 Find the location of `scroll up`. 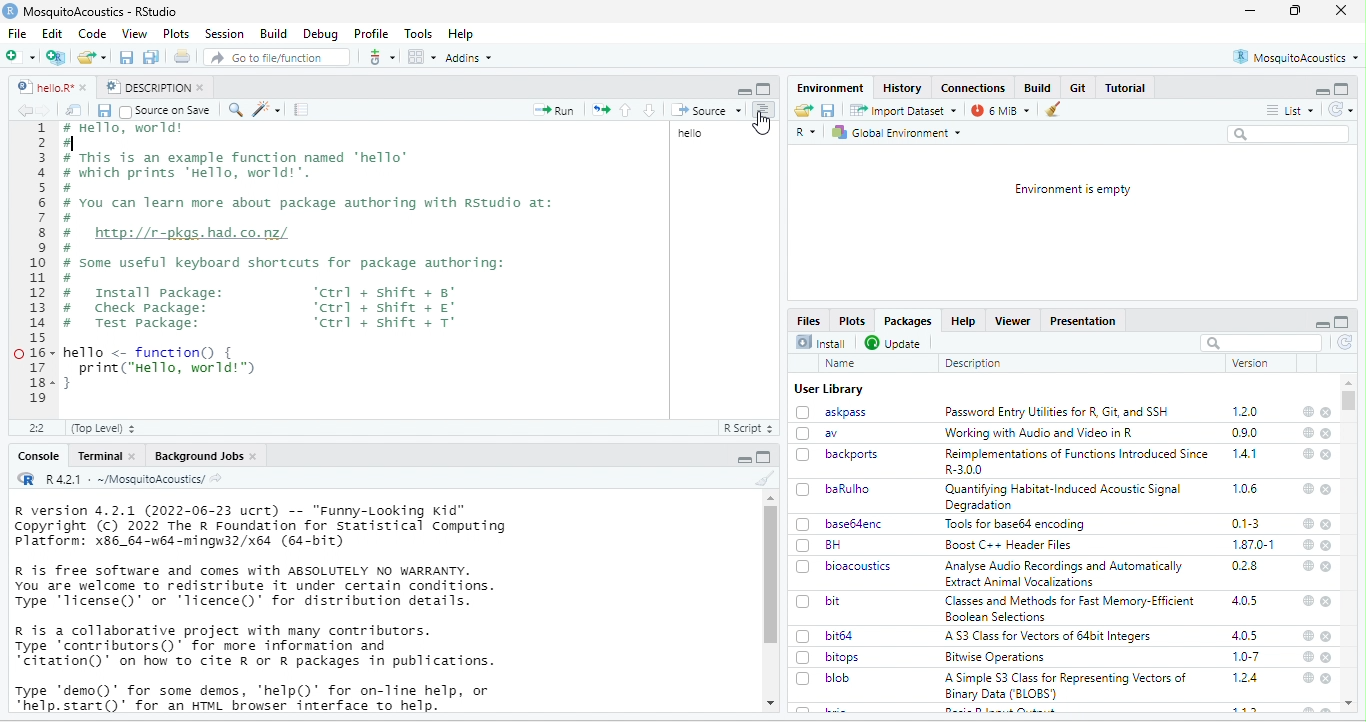

scroll up is located at coordinates (1350, 382).